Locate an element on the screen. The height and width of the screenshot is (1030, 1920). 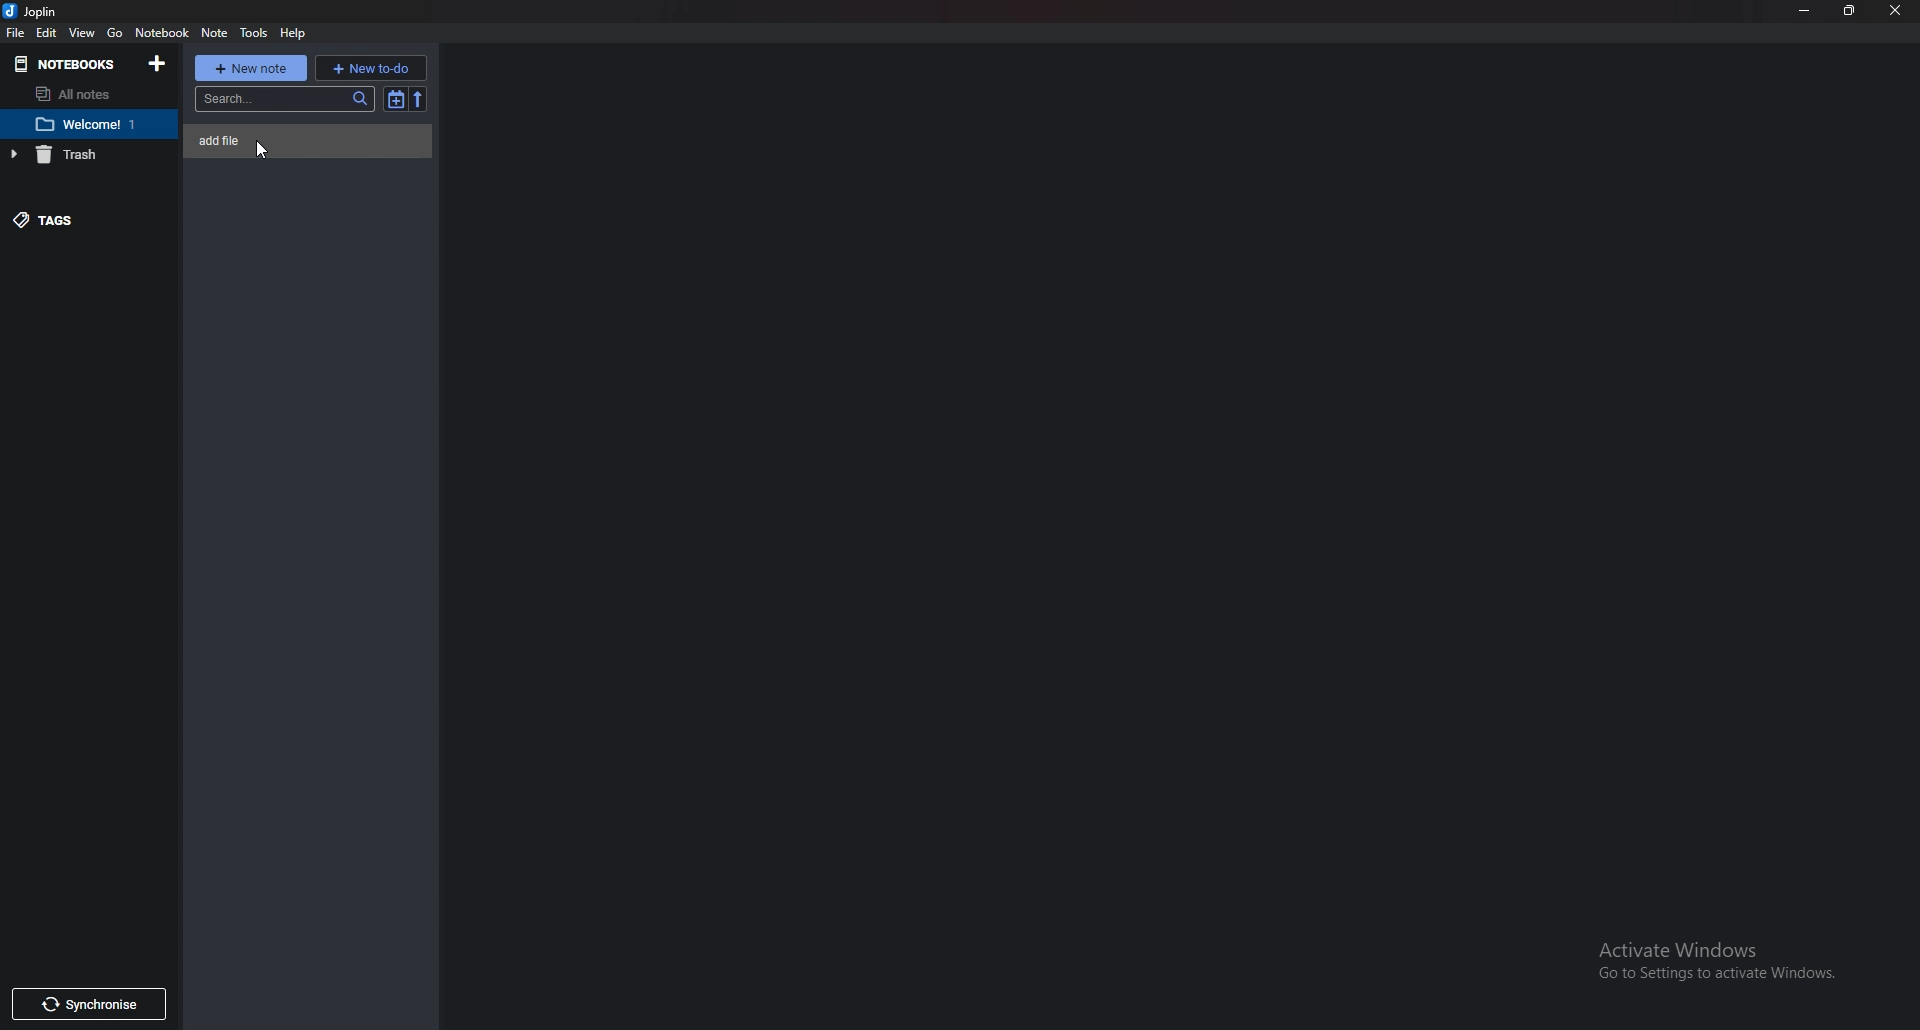
reverse sort order is located at coordinates (421, 98).